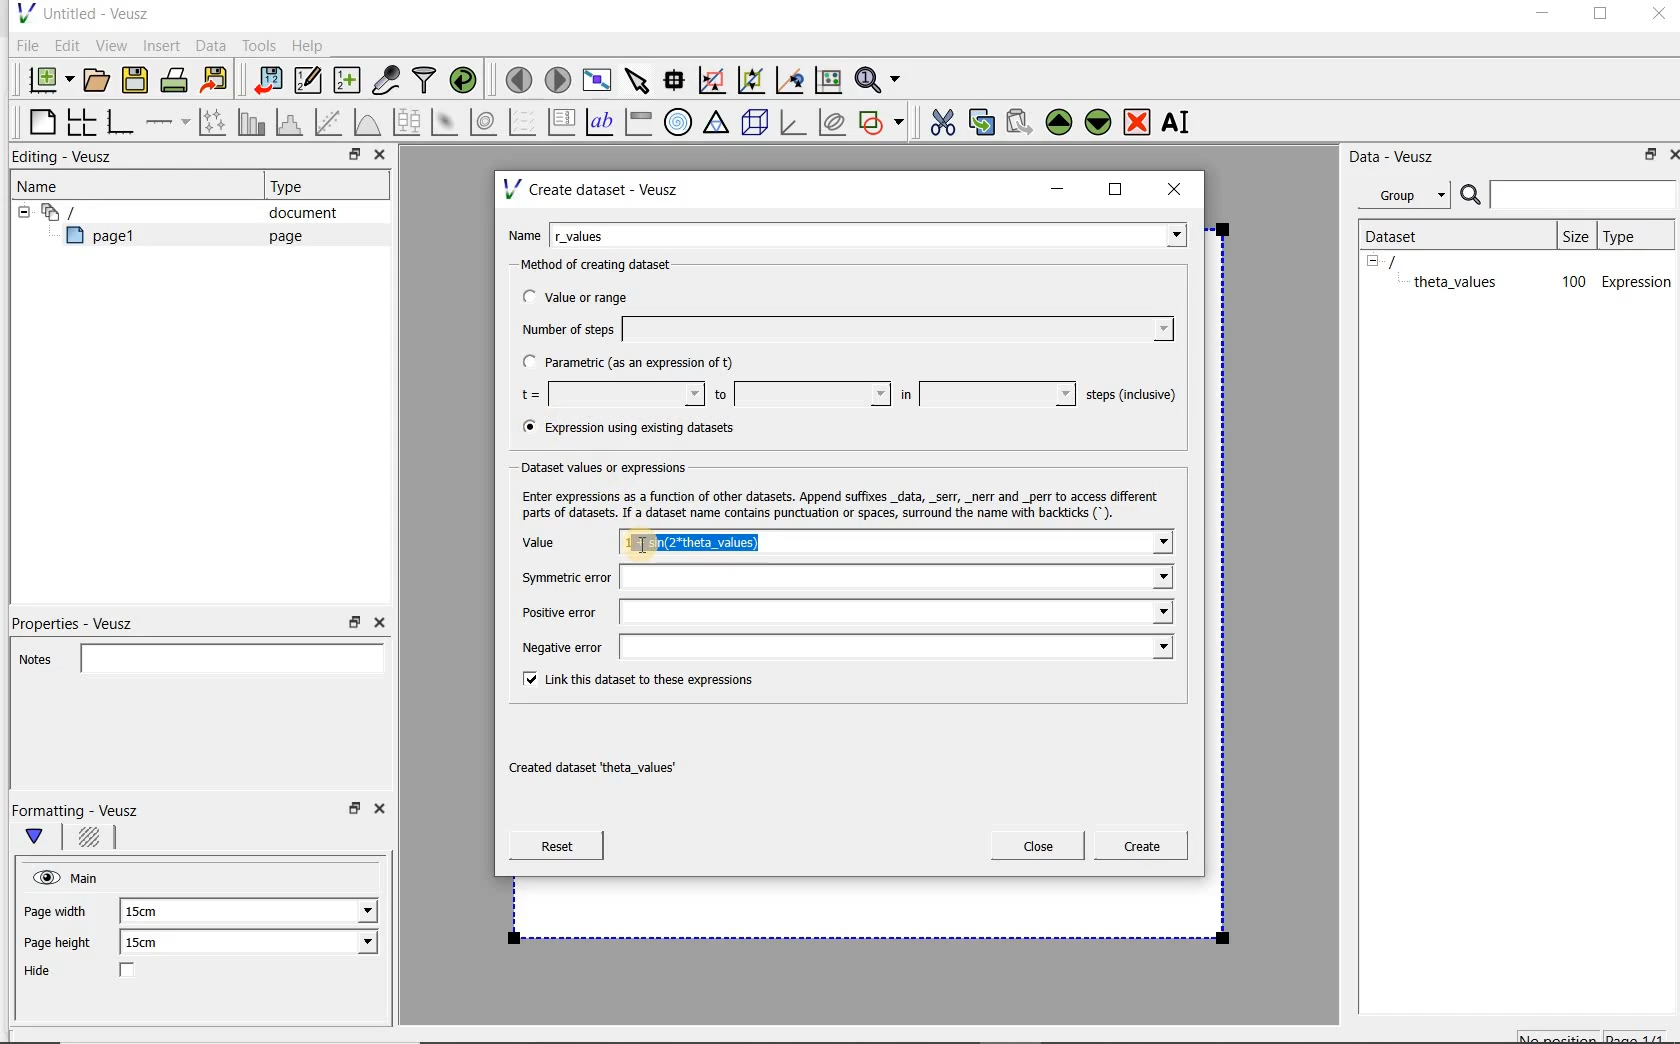 The width and height of the screenshot is (1680, 1044). What do you see at coordinates (1645, 158) in the screenshot?
I see `restore down` at bounding box center [1645, 158].